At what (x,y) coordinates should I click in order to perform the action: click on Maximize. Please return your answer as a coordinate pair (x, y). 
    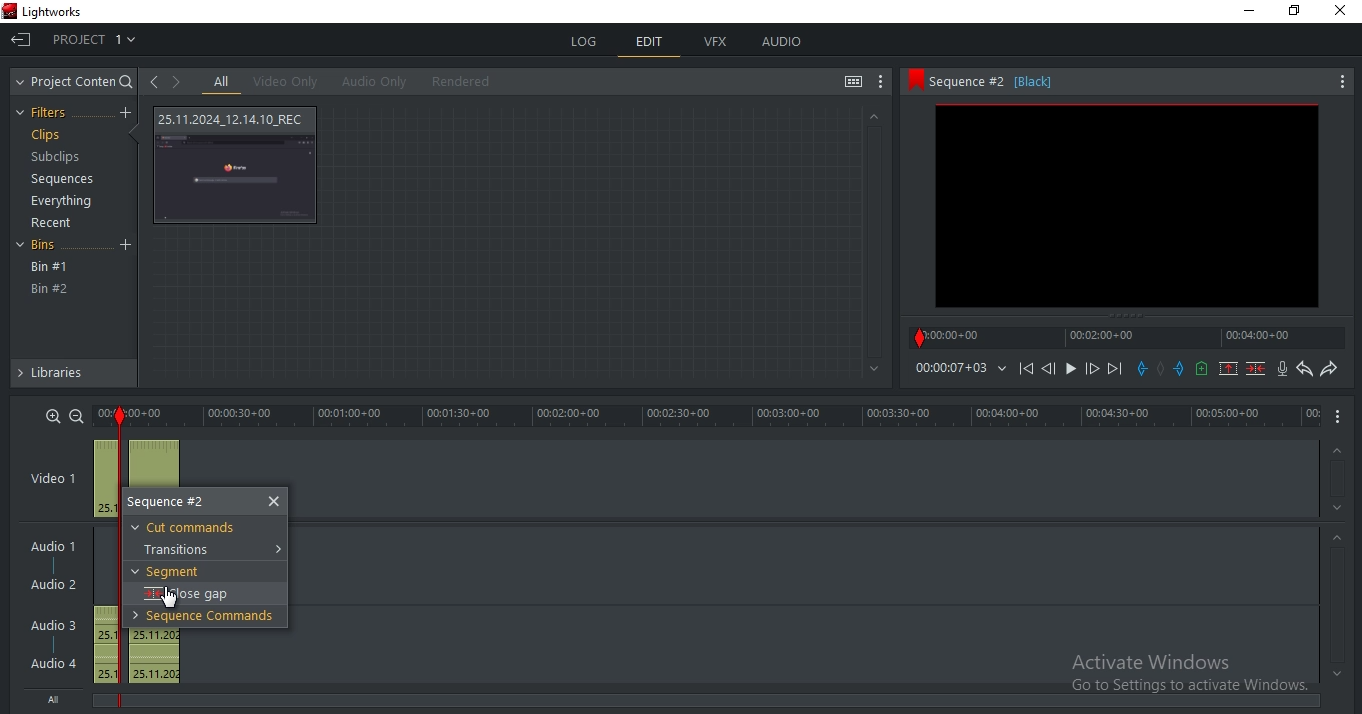
    Looking at the image, I should click on (1299, 14).